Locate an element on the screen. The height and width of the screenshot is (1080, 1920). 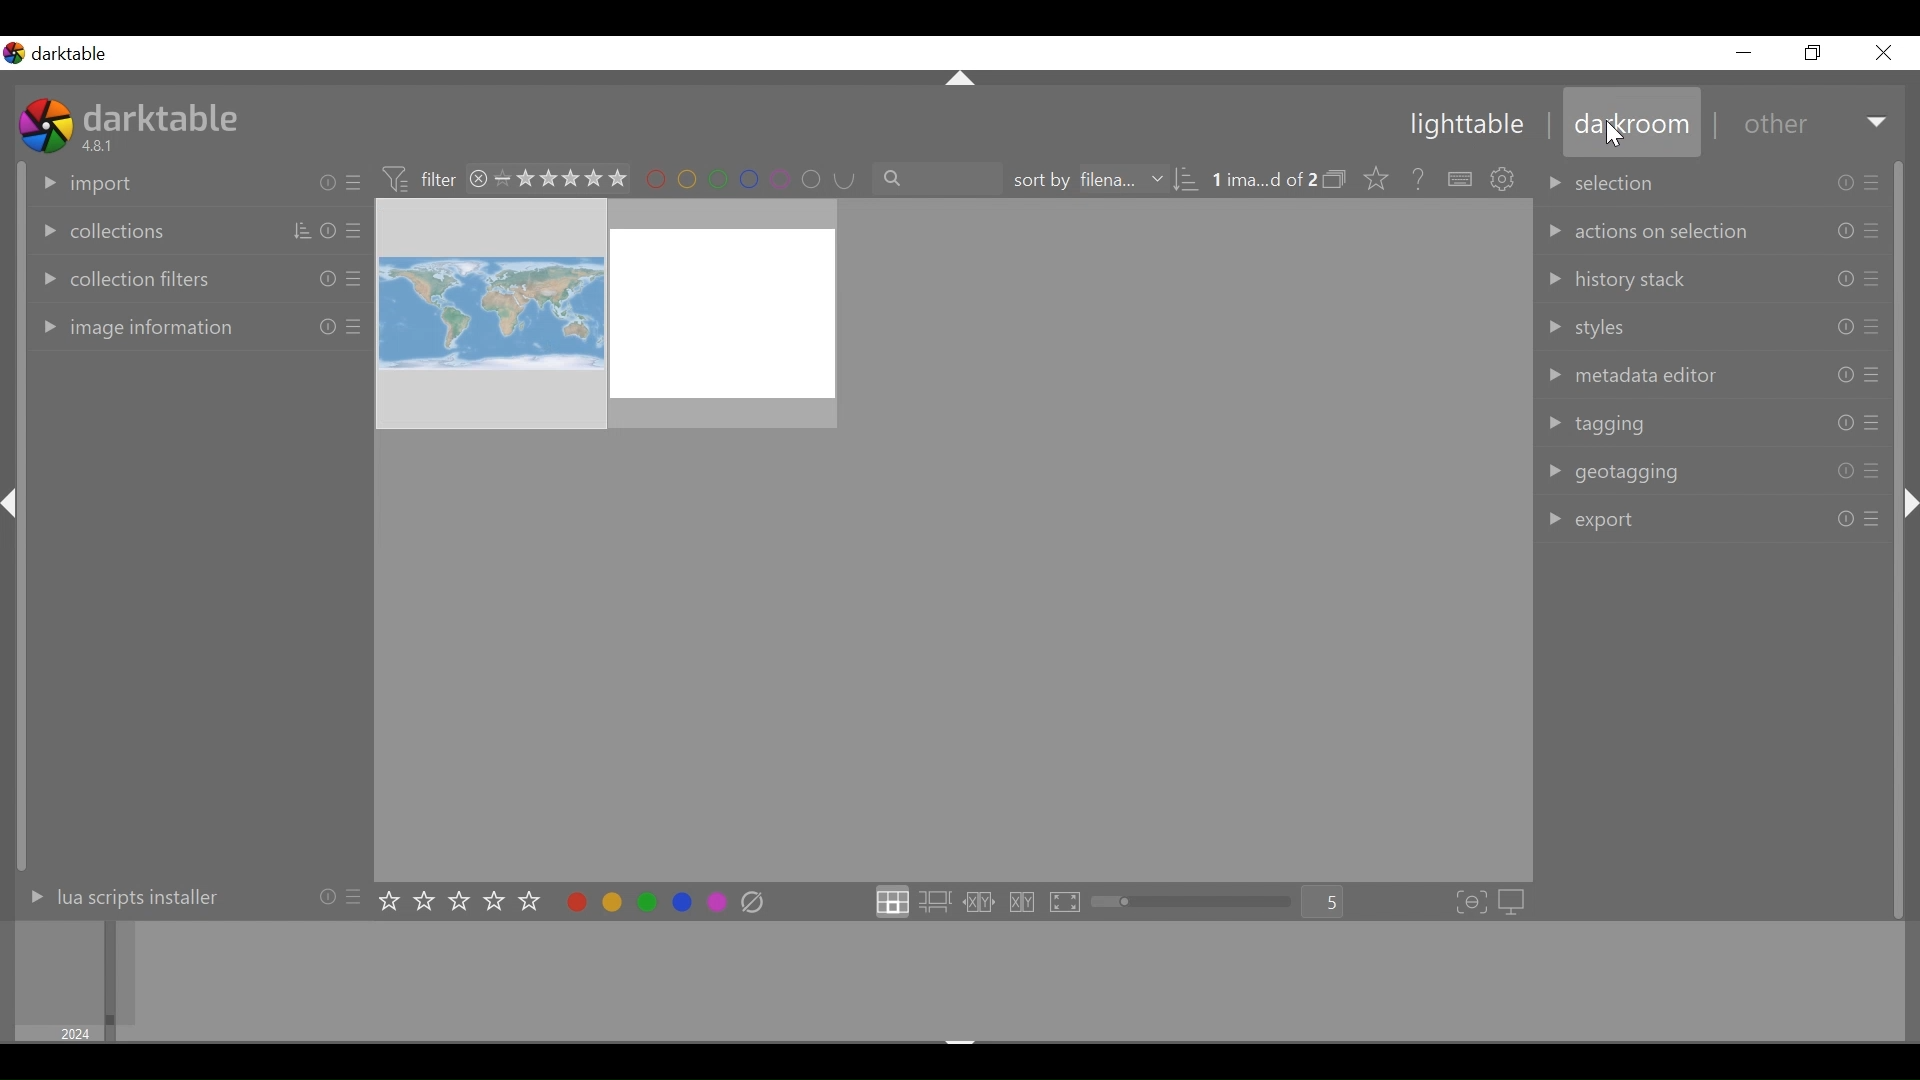
toggle focus-peaking mode is located at coordinates (1471, 902).